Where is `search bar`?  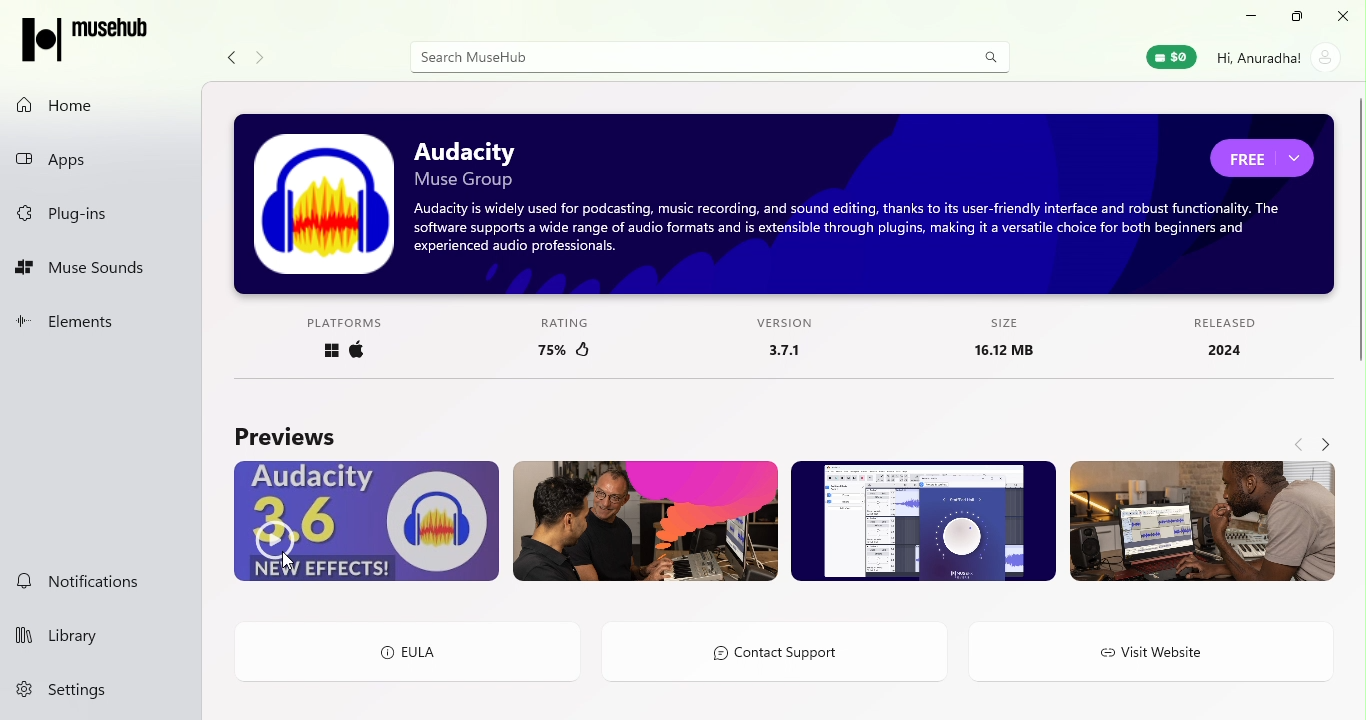
search bar is located at coordinates (991, 55).